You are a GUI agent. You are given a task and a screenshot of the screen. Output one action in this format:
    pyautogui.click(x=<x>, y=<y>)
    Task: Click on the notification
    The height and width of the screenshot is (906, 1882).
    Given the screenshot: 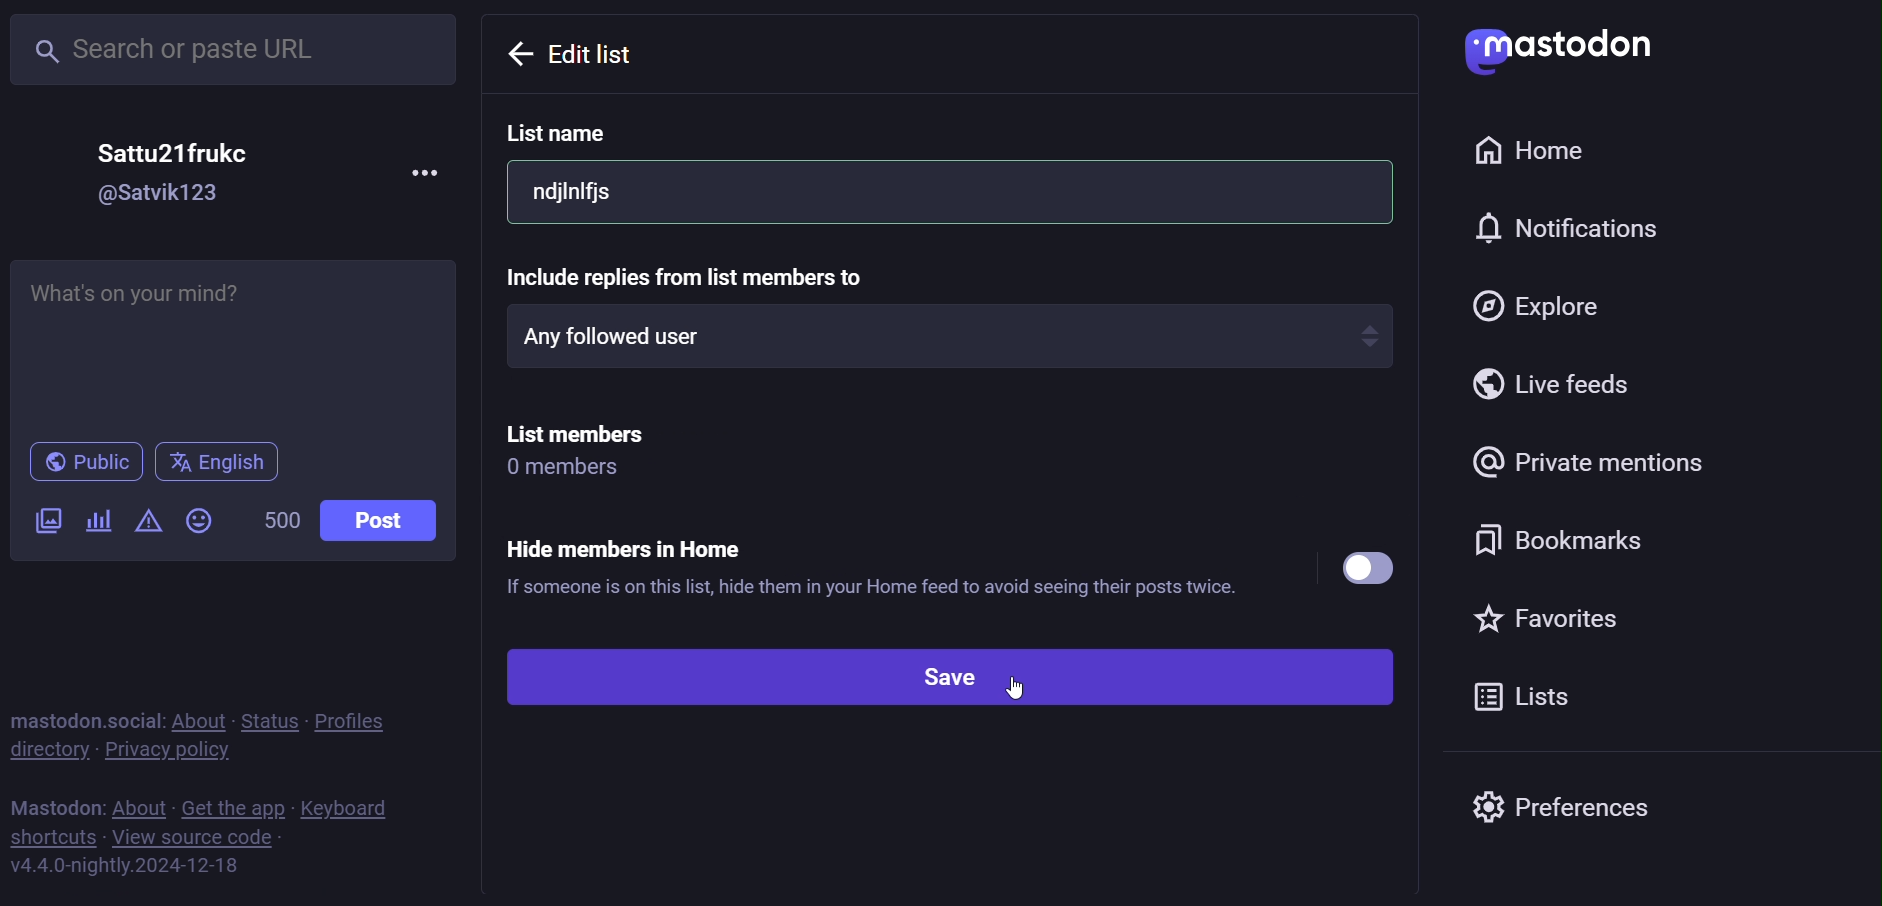 What is the action you would take?
    pyautogui.click(x=1581, y=230)
    